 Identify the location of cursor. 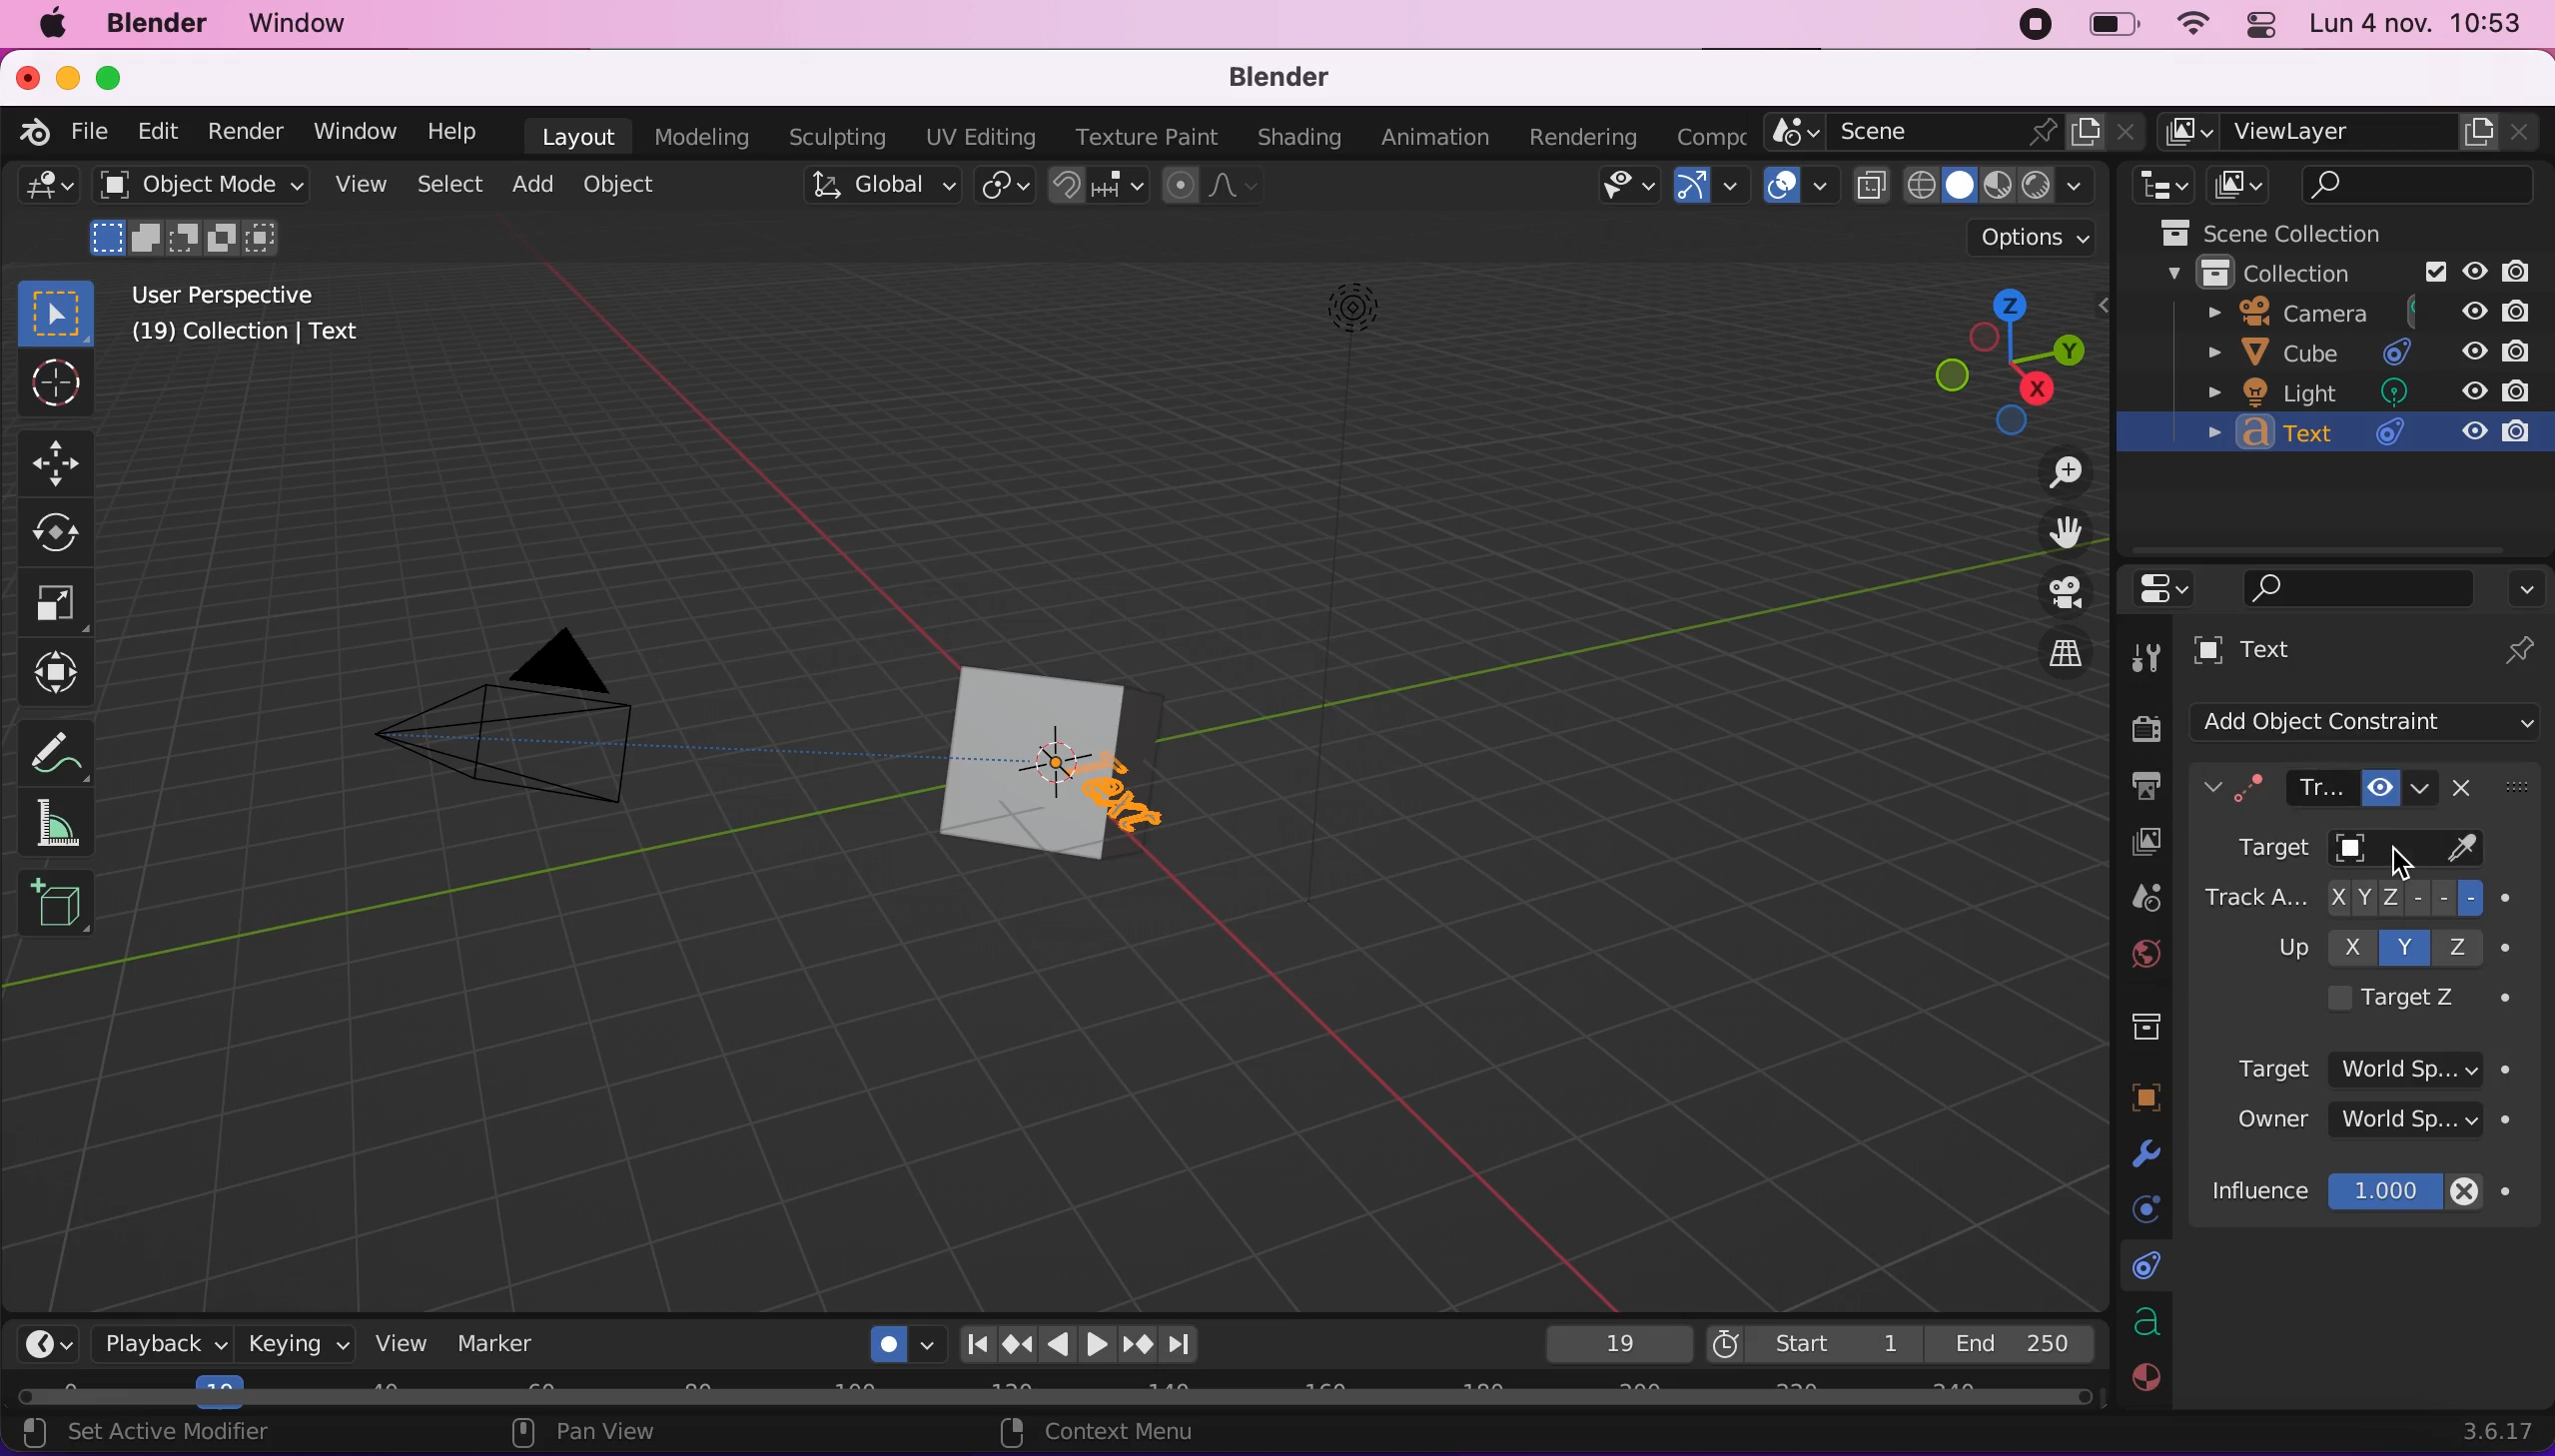
(2415, 857).